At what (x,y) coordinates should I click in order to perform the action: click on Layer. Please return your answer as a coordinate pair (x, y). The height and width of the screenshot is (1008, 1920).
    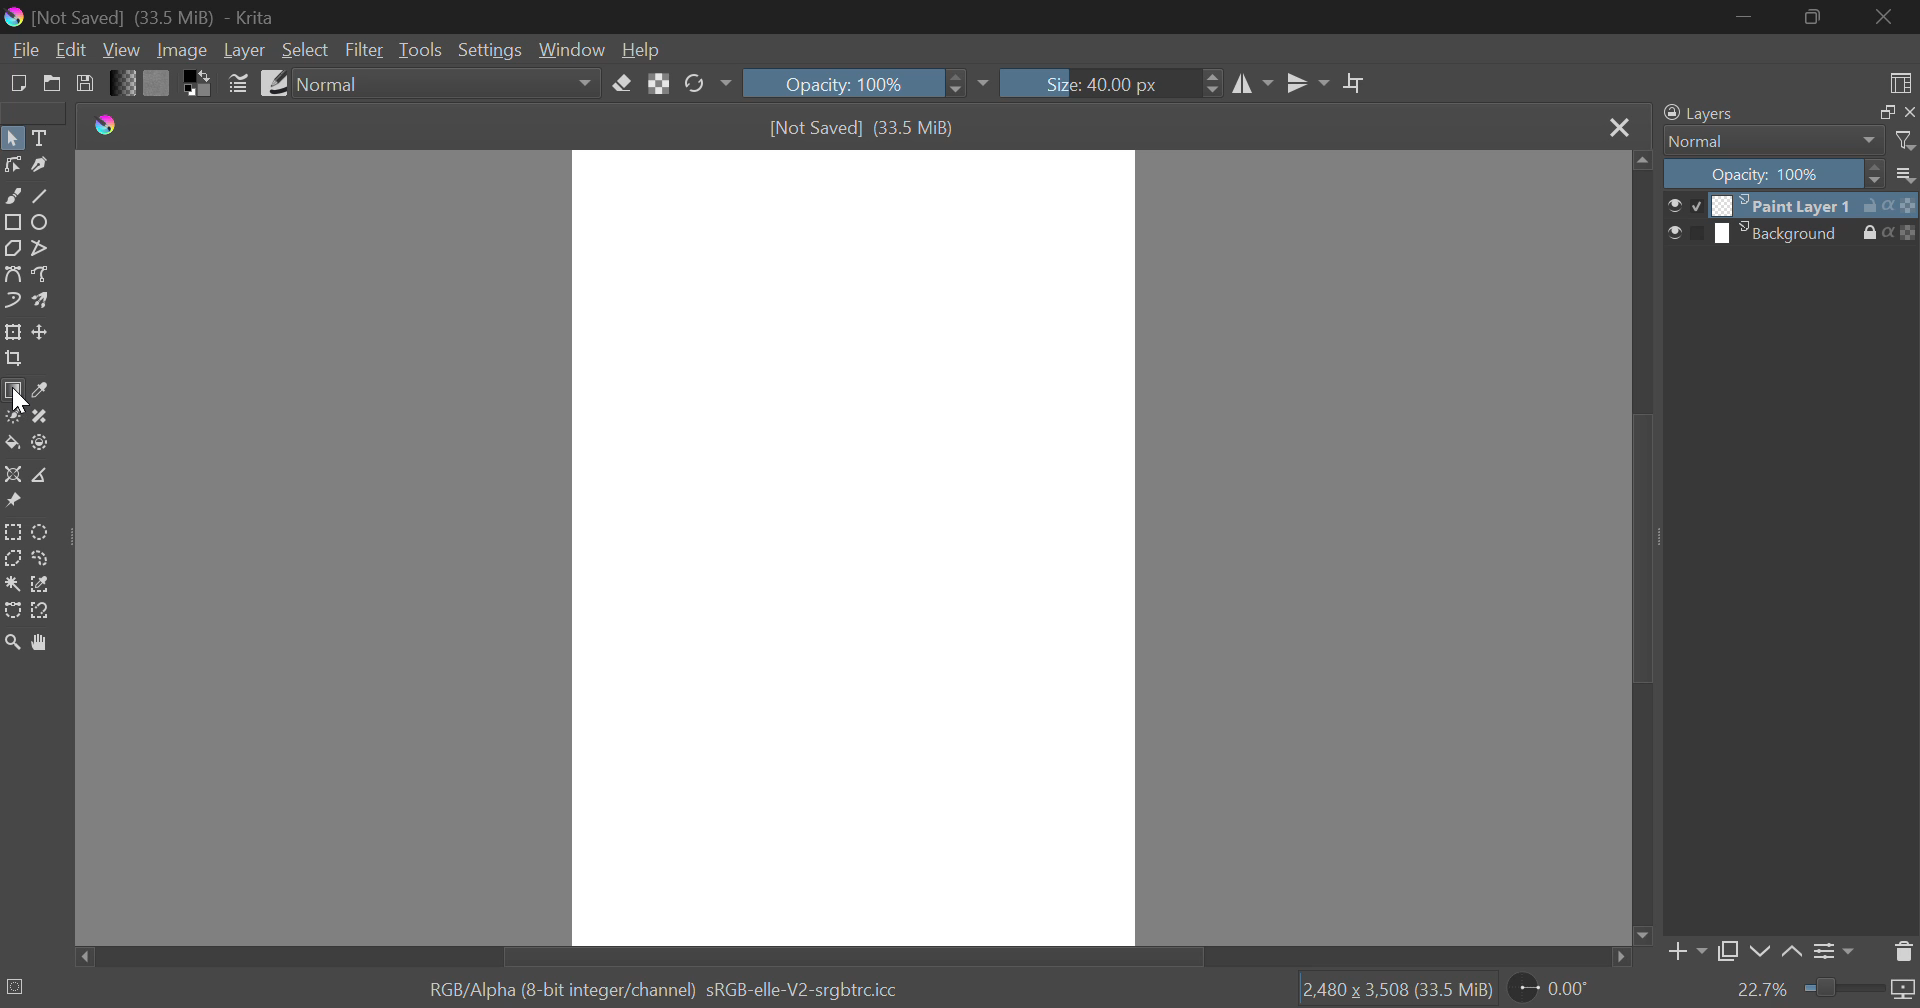
    Looking at the image, I should click on (244, 50).